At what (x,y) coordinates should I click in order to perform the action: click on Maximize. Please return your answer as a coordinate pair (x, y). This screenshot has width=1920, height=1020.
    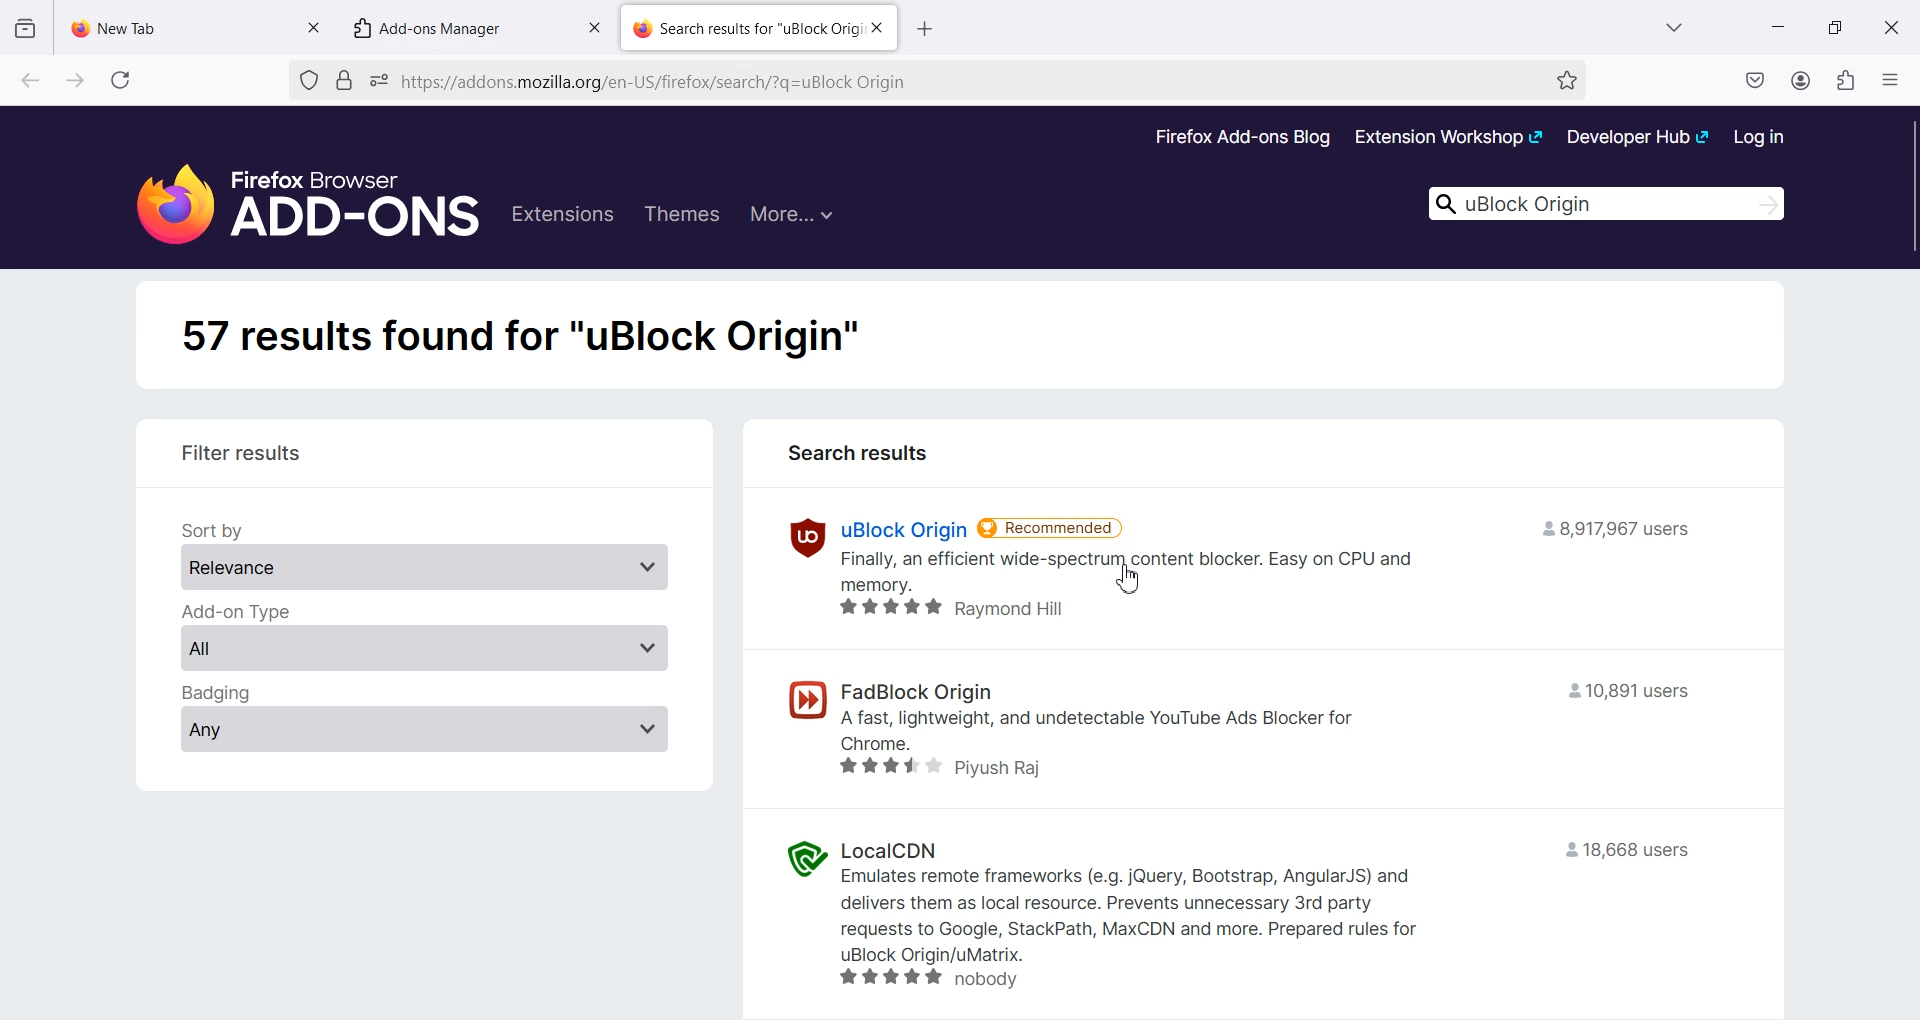
    Looking at the image, I should click on (1835, 26).